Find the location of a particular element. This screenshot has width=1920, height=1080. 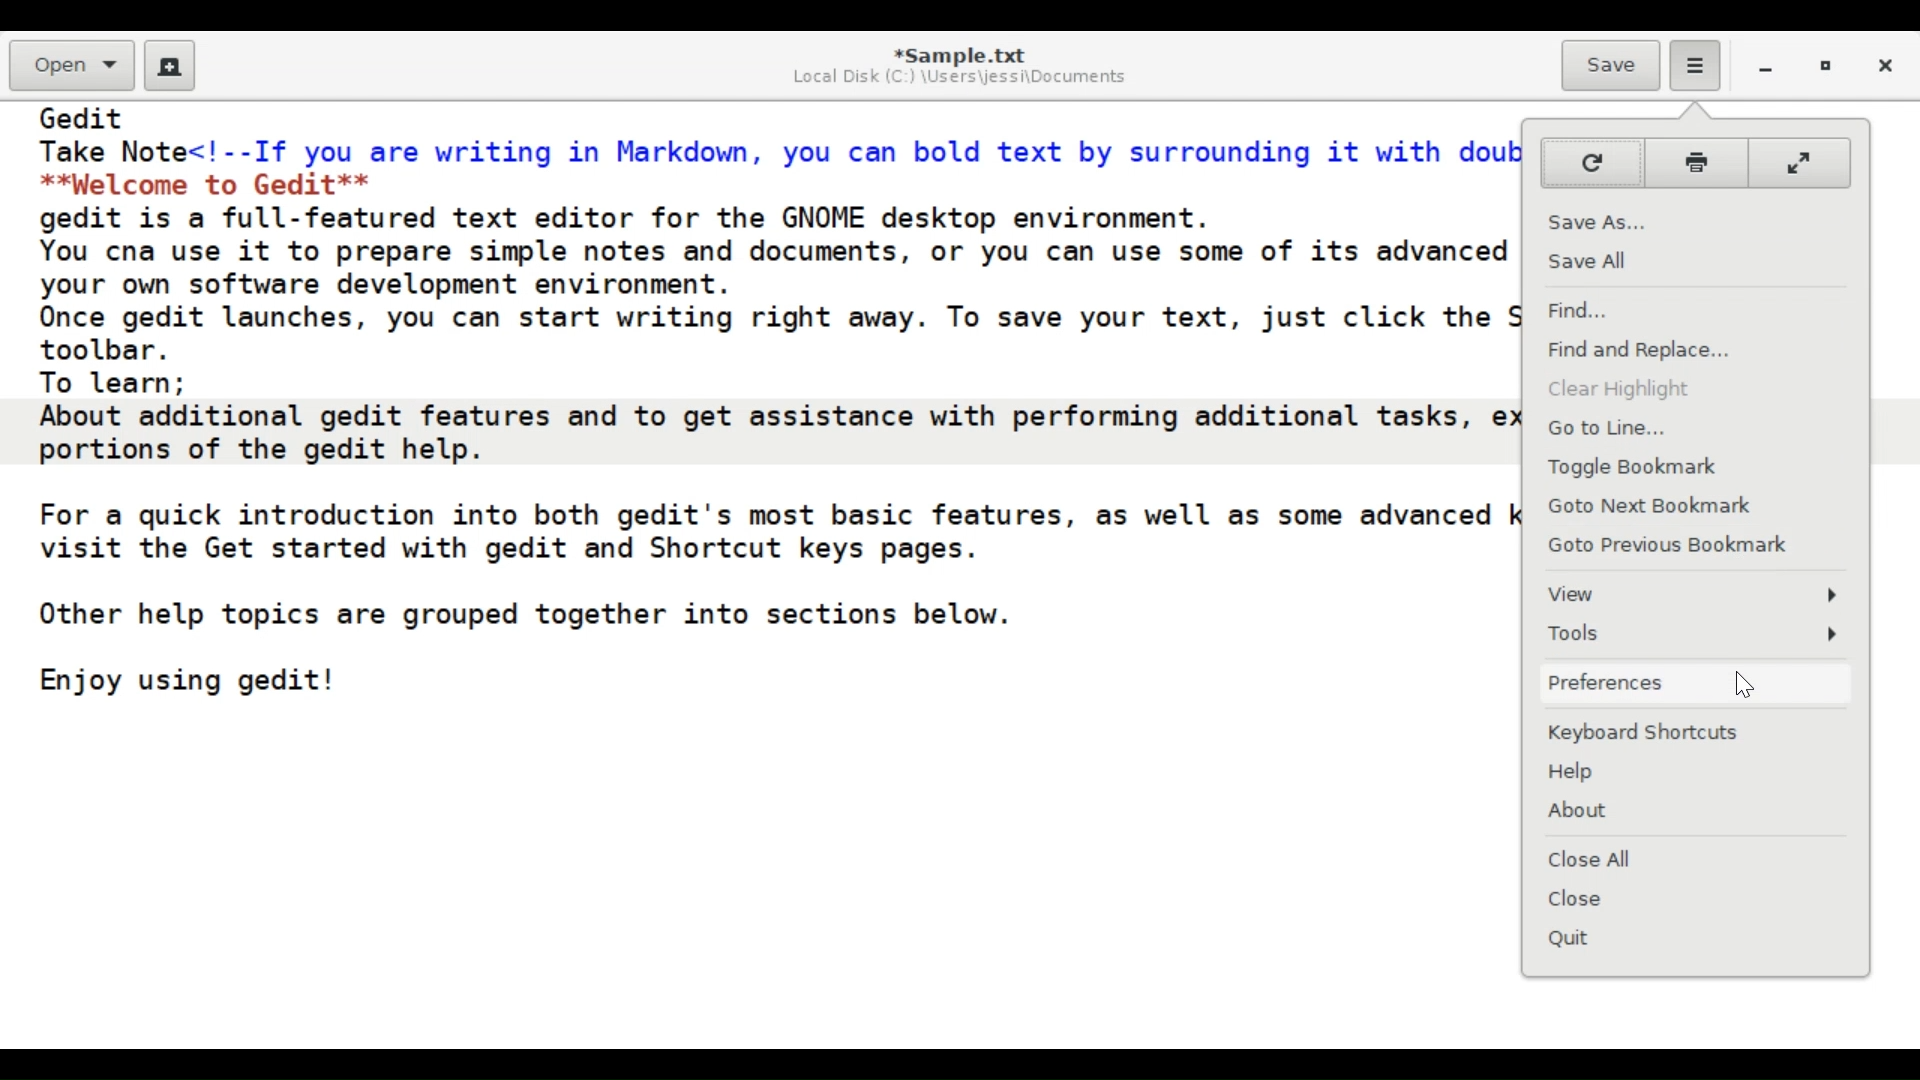

Create a new document is located at coordinates (170, 66).